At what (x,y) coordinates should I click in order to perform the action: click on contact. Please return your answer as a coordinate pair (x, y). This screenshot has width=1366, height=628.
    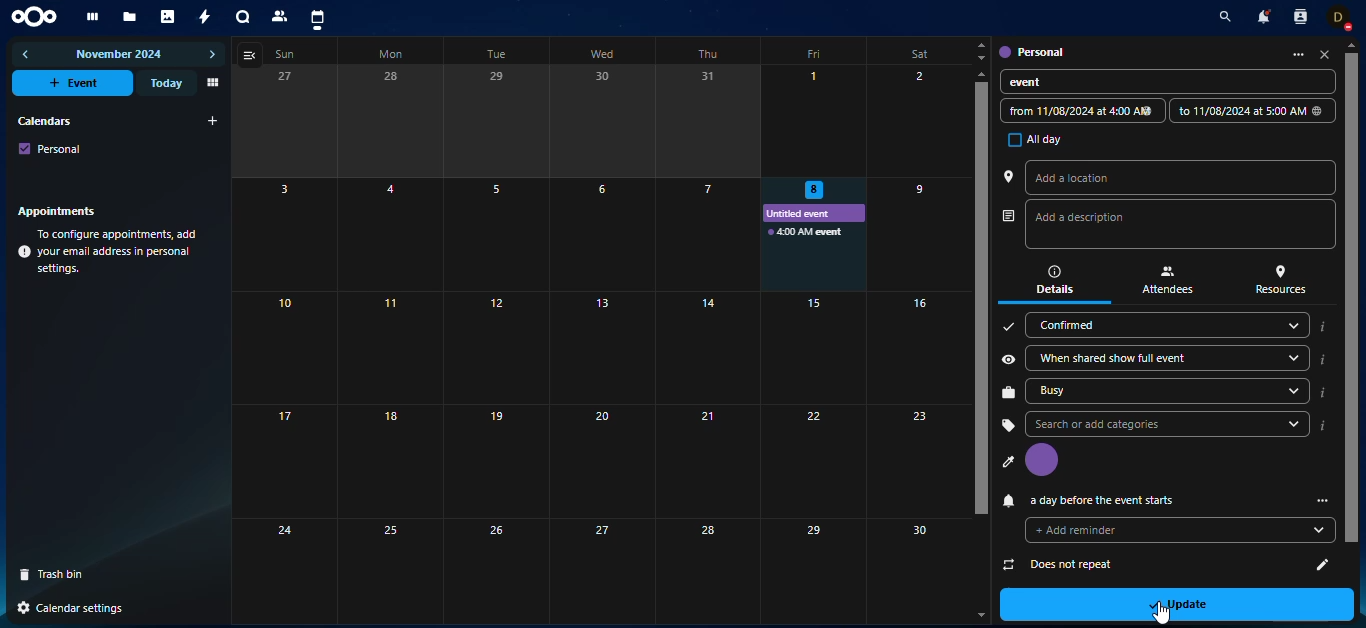
    Looking at the image, I should click on (281, 16).